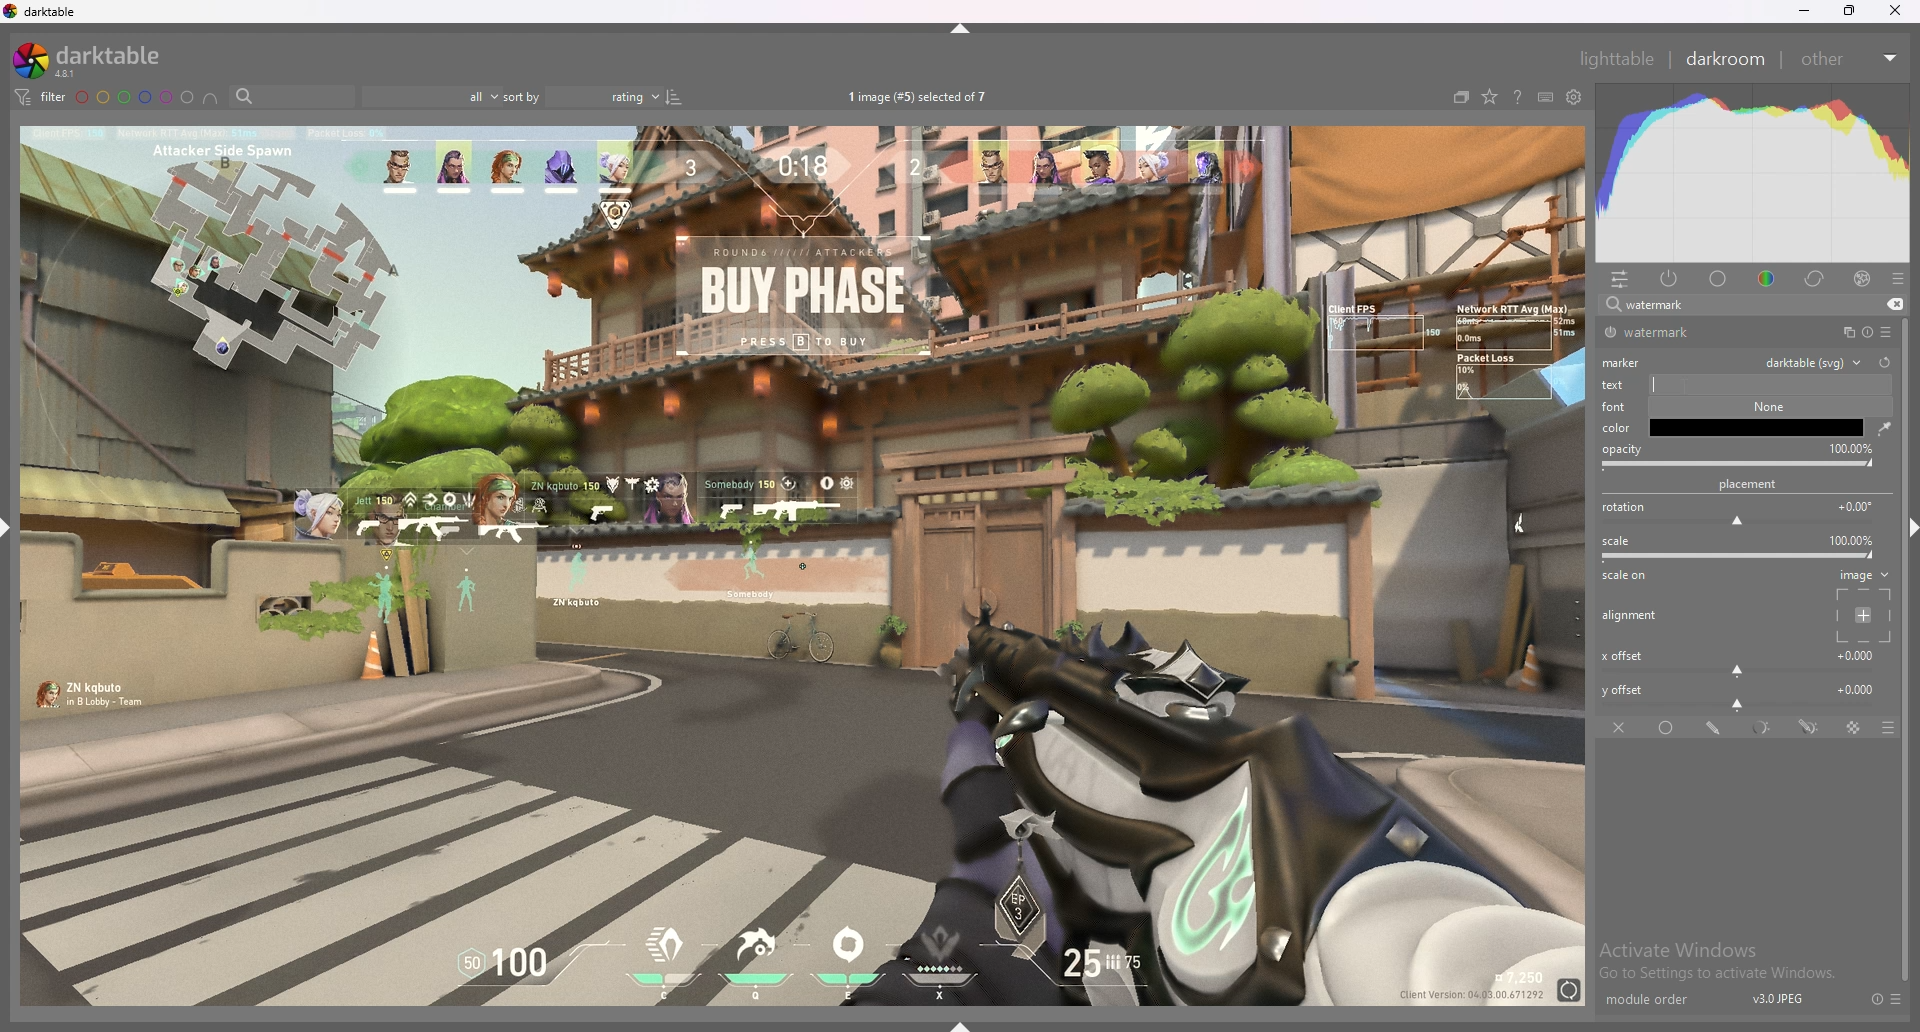 This screenshot has width=1920, height=1032. Describe the element at coordinates (38, 96) in the screenshot. I see `filter` at that location.